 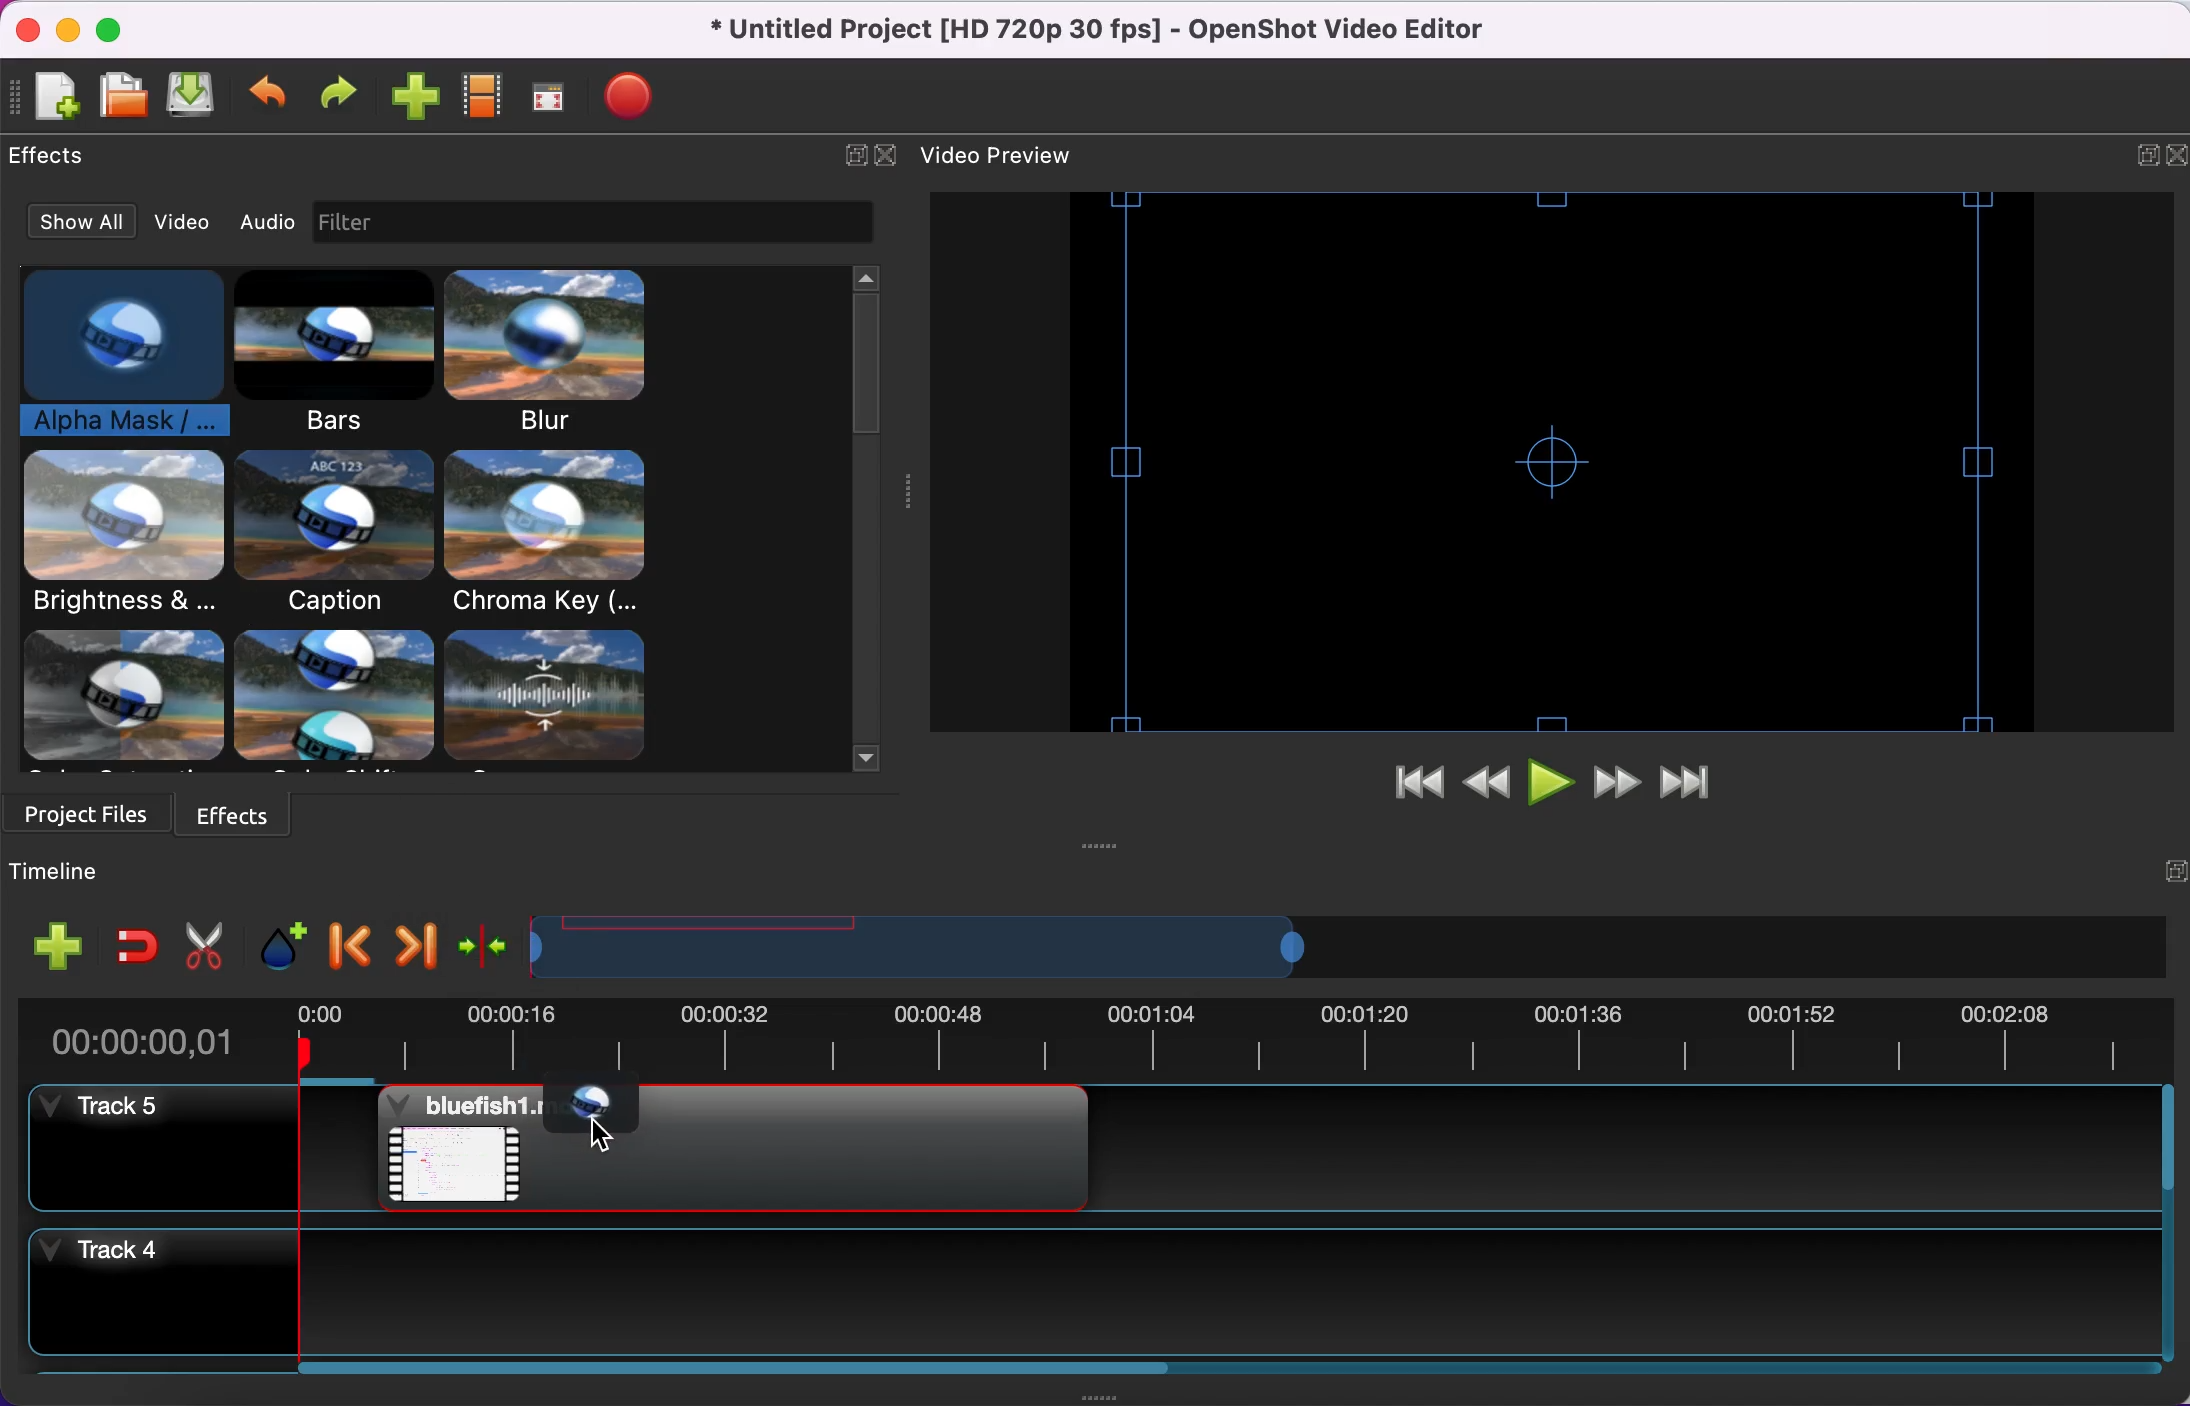 What do you see at coordinates (1102, 1158) in the screenshot?
I see `track 5` at bounding box center [1102, 1158].